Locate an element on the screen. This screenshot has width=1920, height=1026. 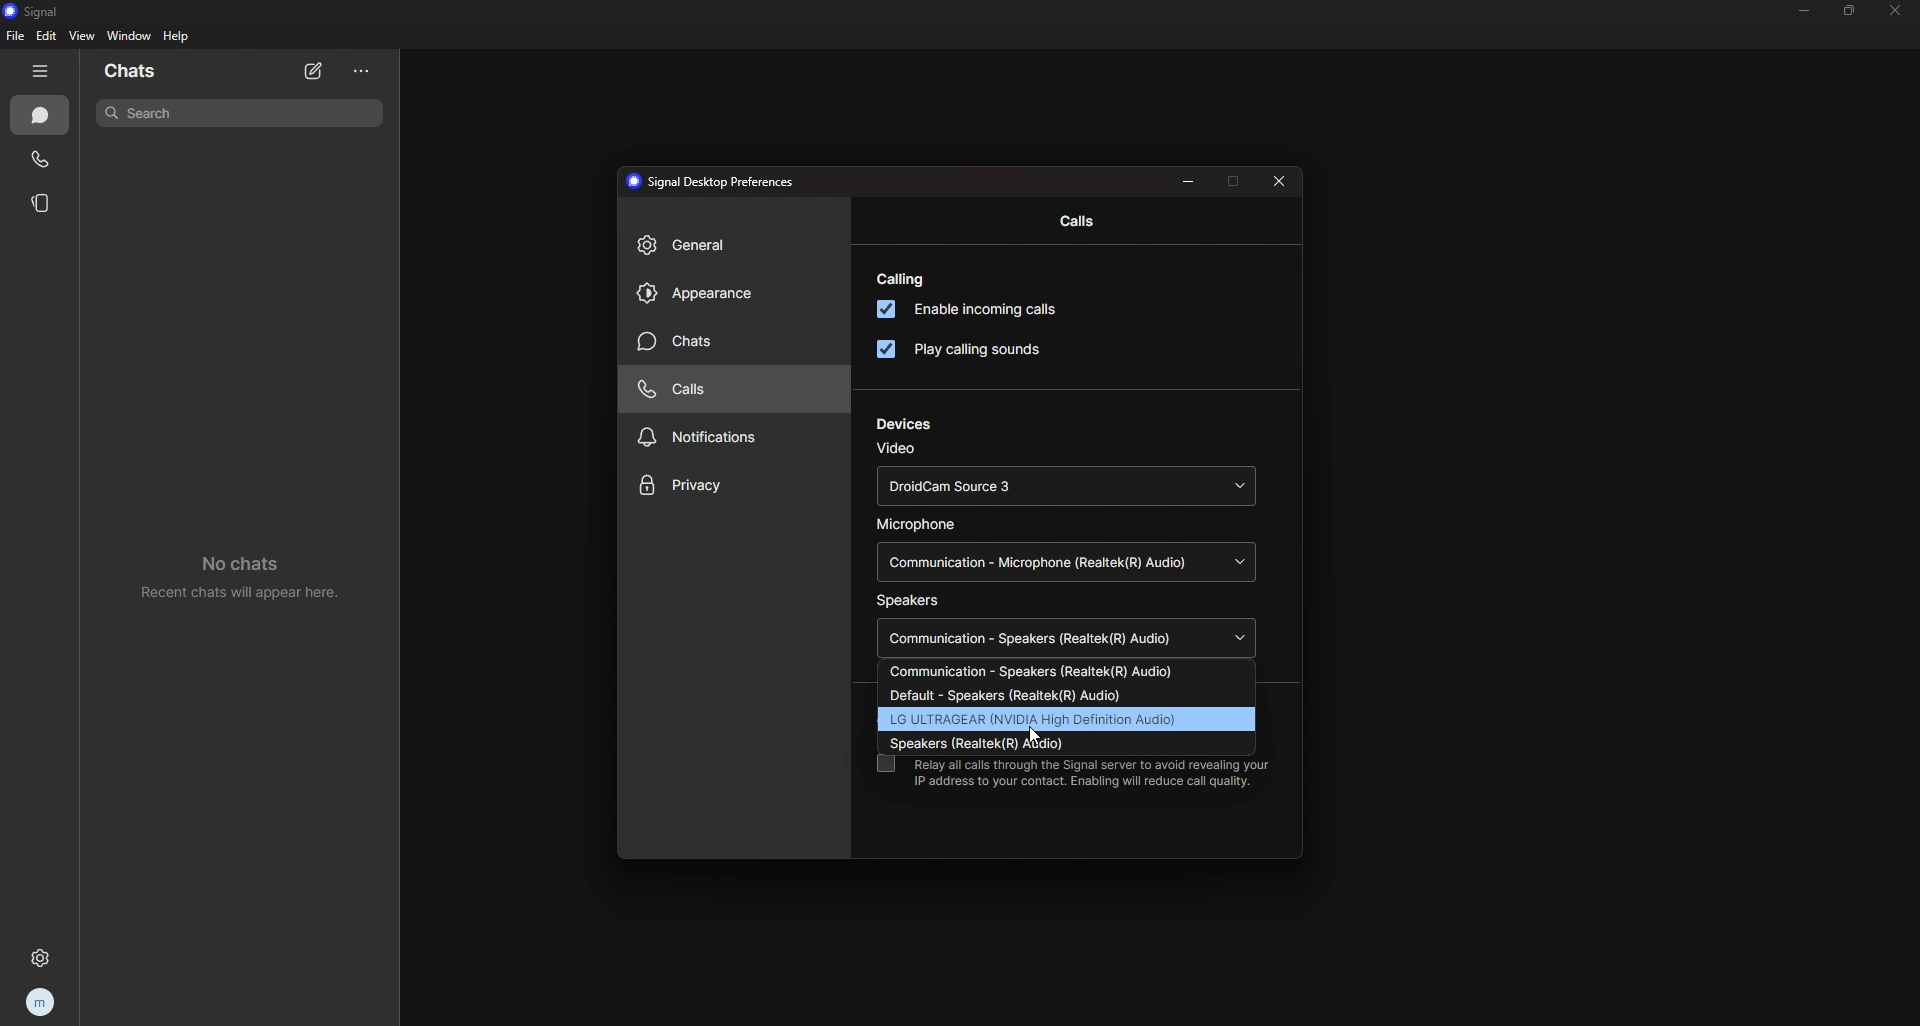
always relay calls toggle is located at coordinates (885, 764).